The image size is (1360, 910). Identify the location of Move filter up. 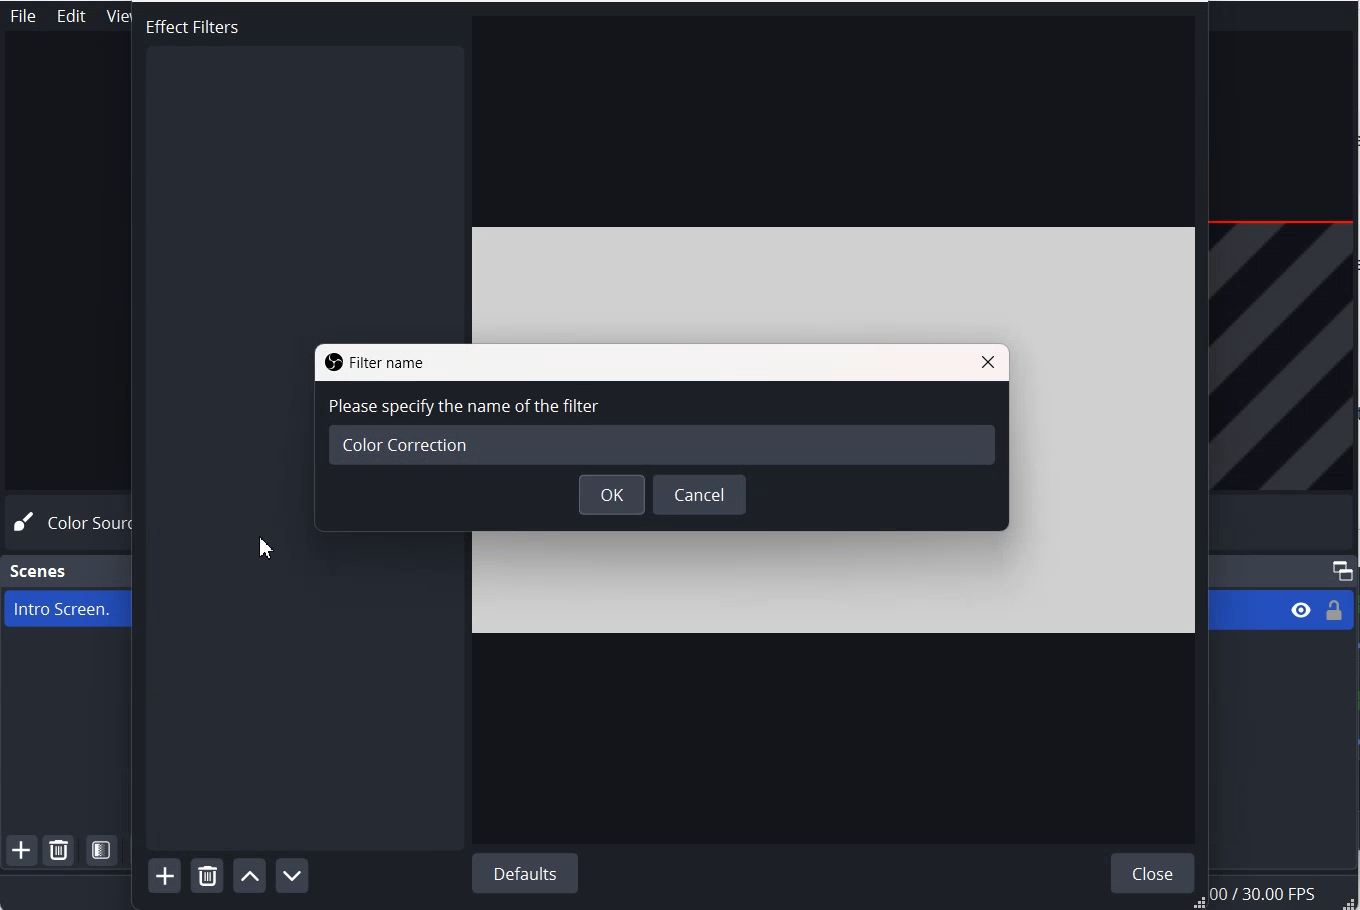
(249, 874).